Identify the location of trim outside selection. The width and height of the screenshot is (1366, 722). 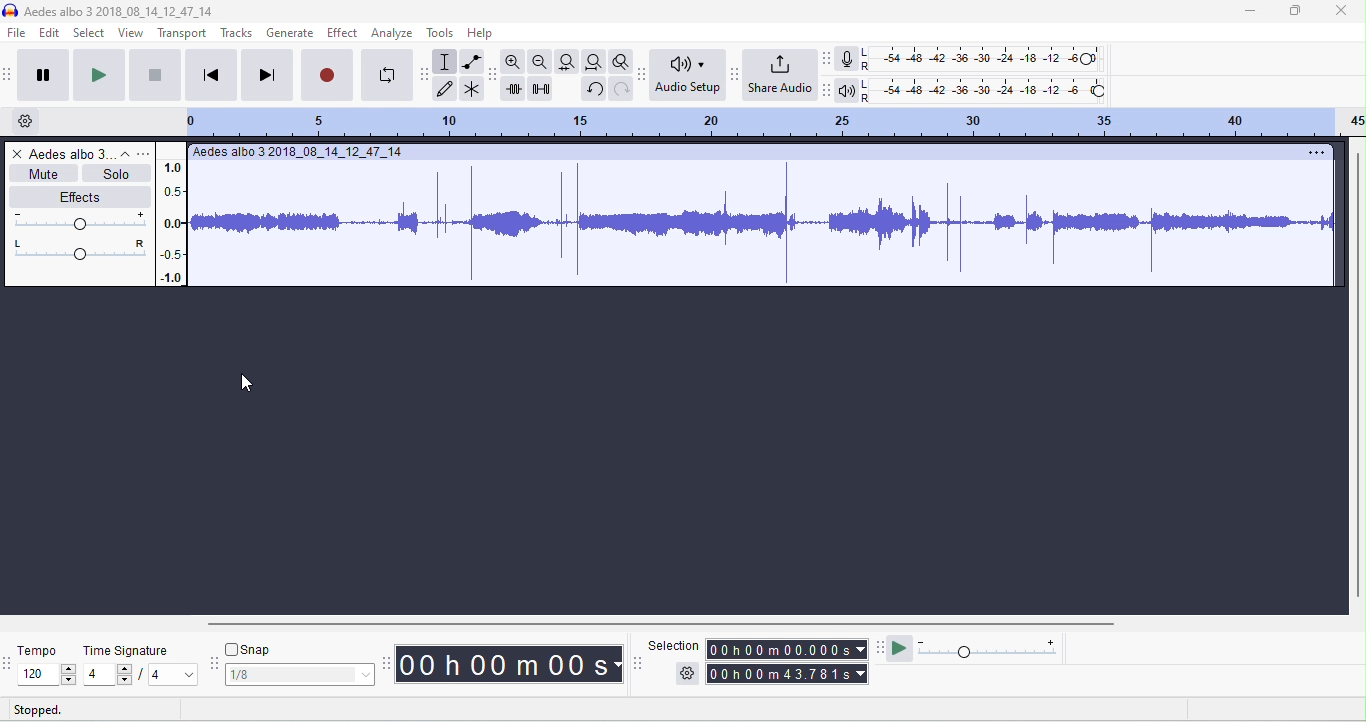
(514, 88).